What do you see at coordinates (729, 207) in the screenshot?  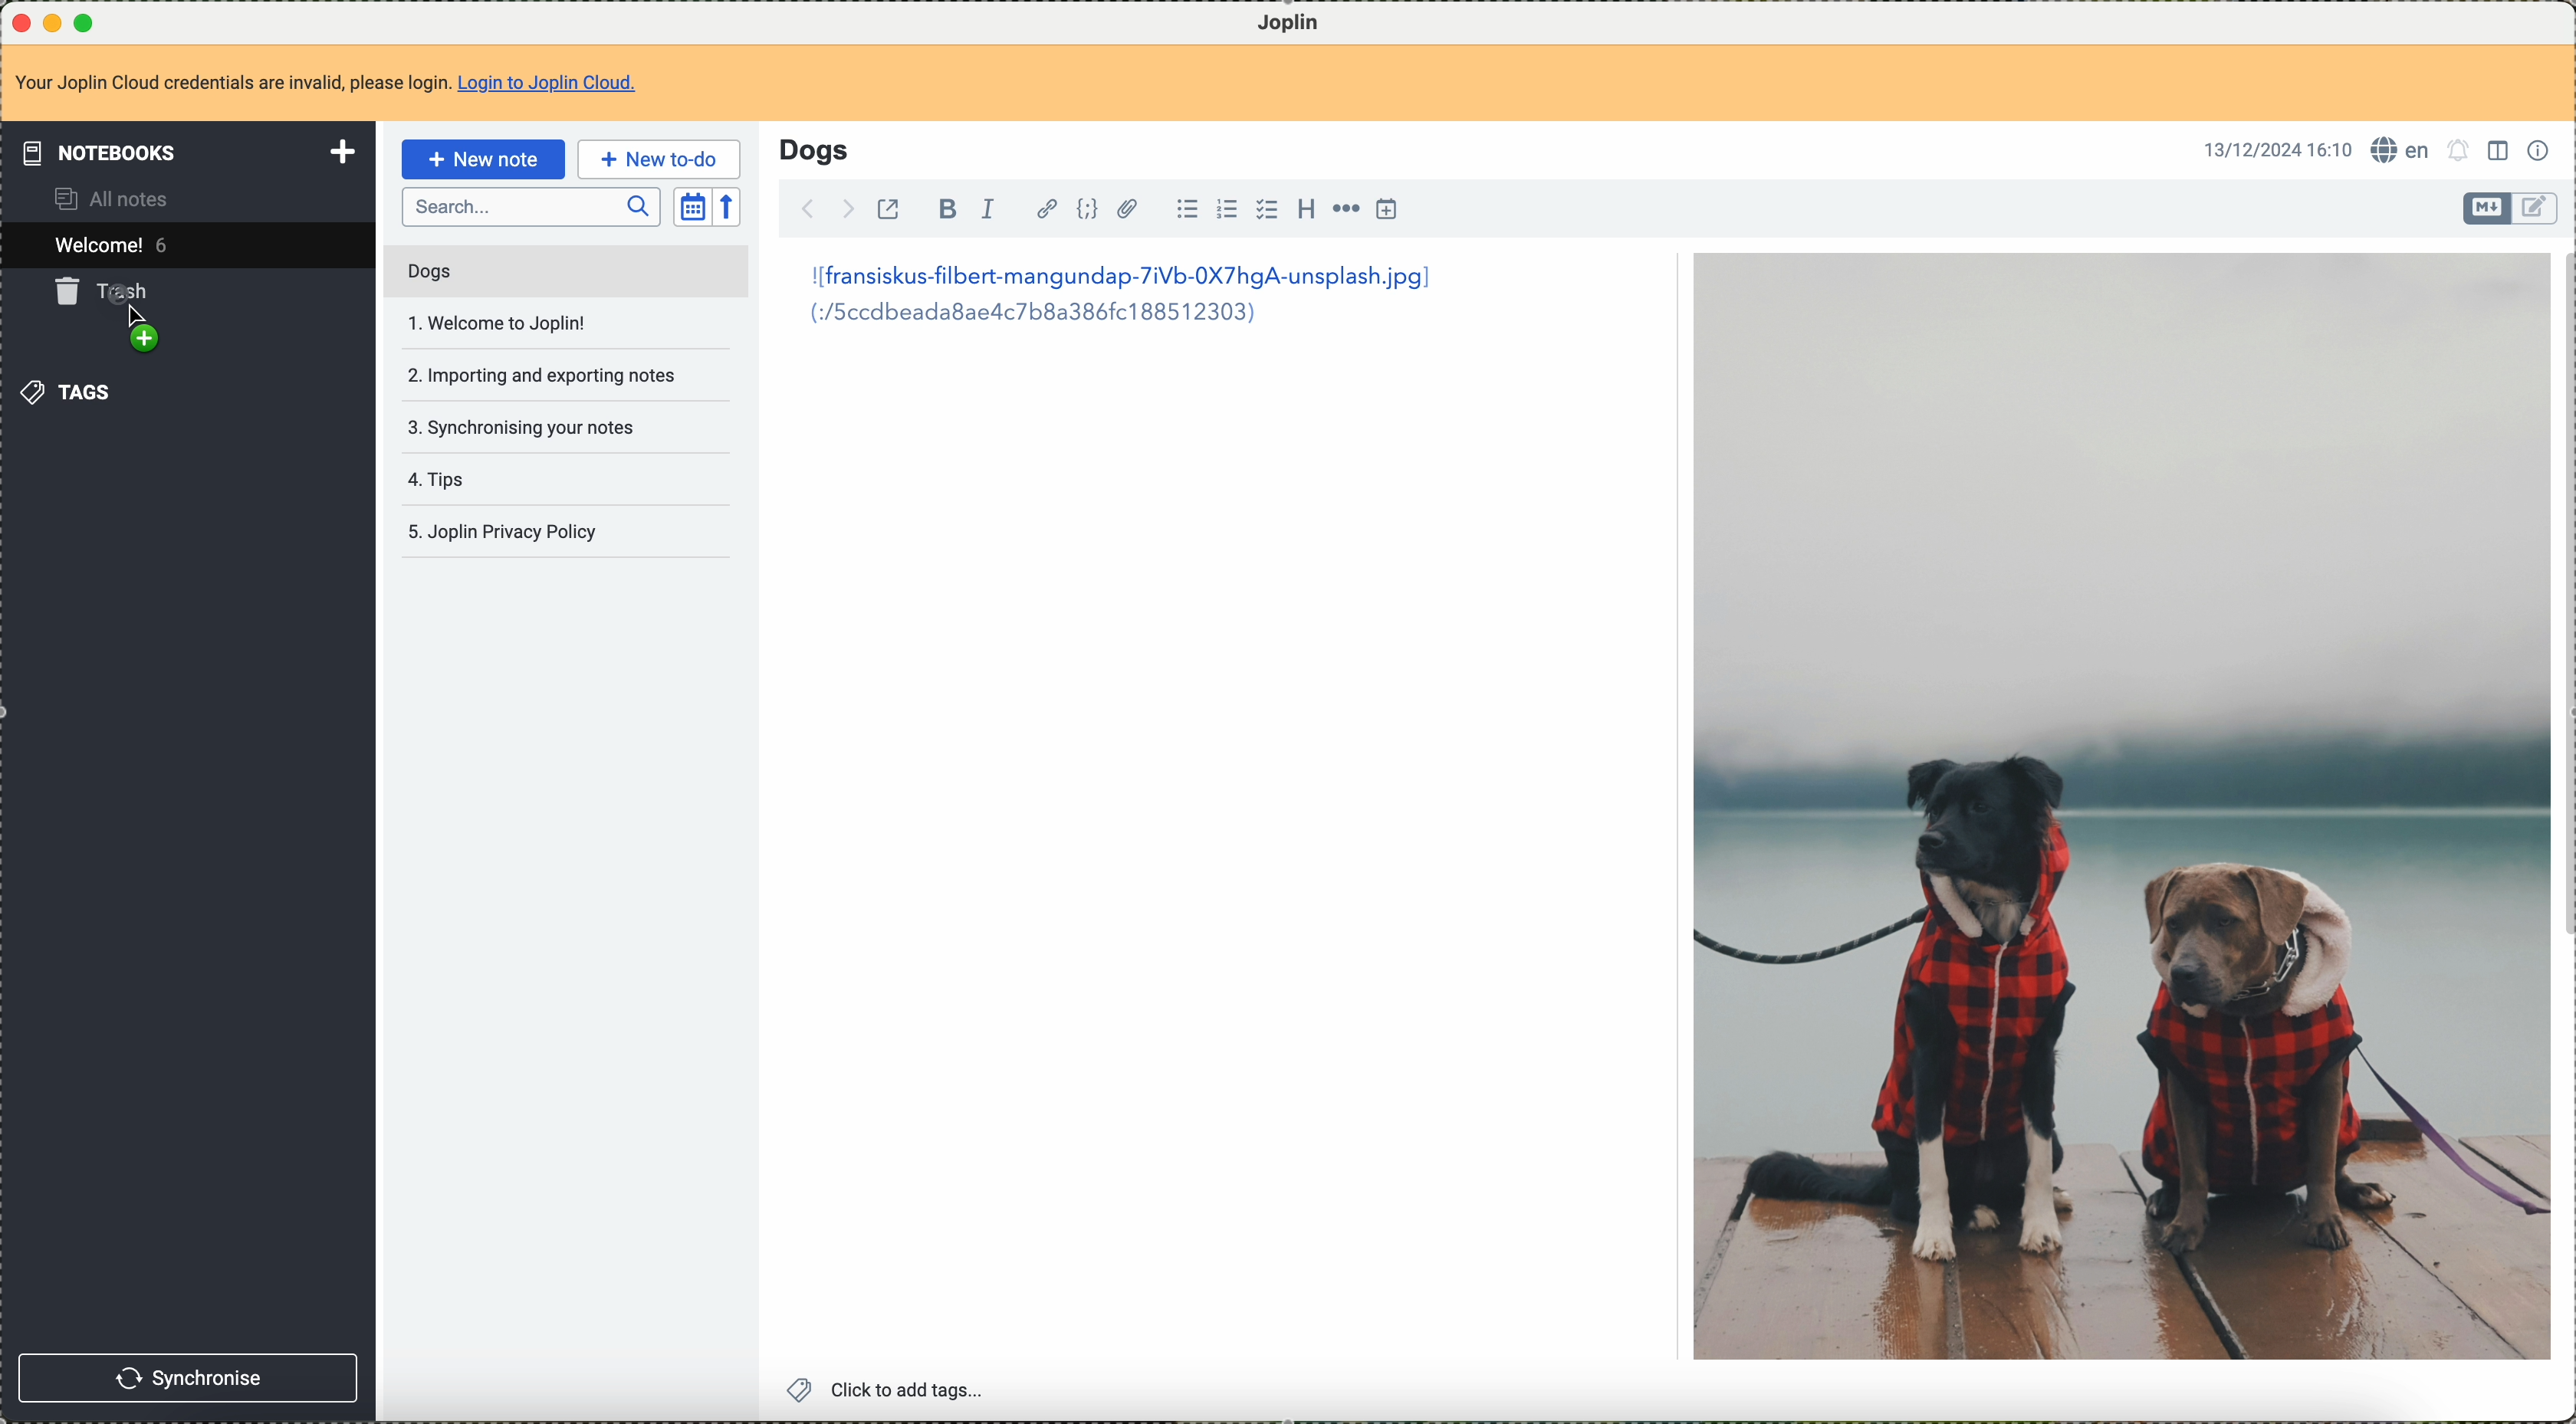 I see `reverse sort order` at bounding box center [729, 207].